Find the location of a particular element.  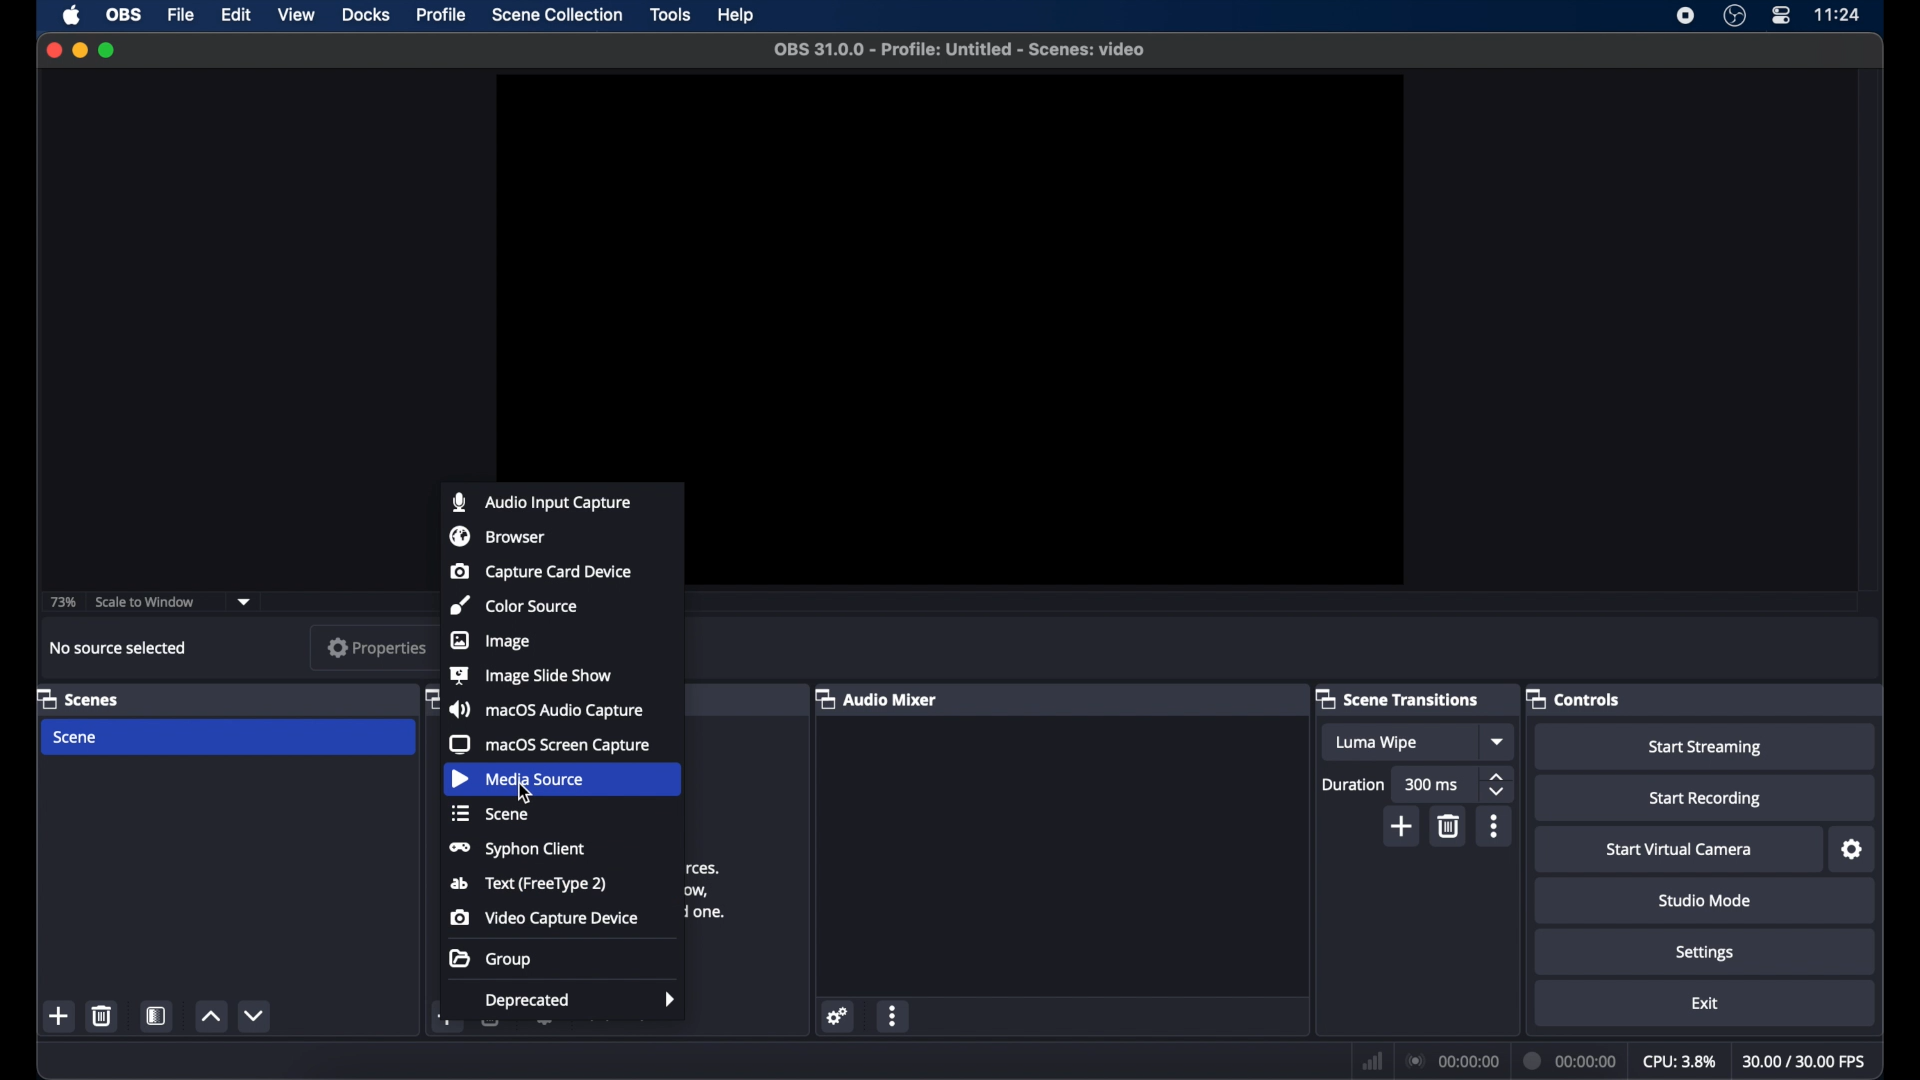

scene collection is located at coordinates (557, 14).